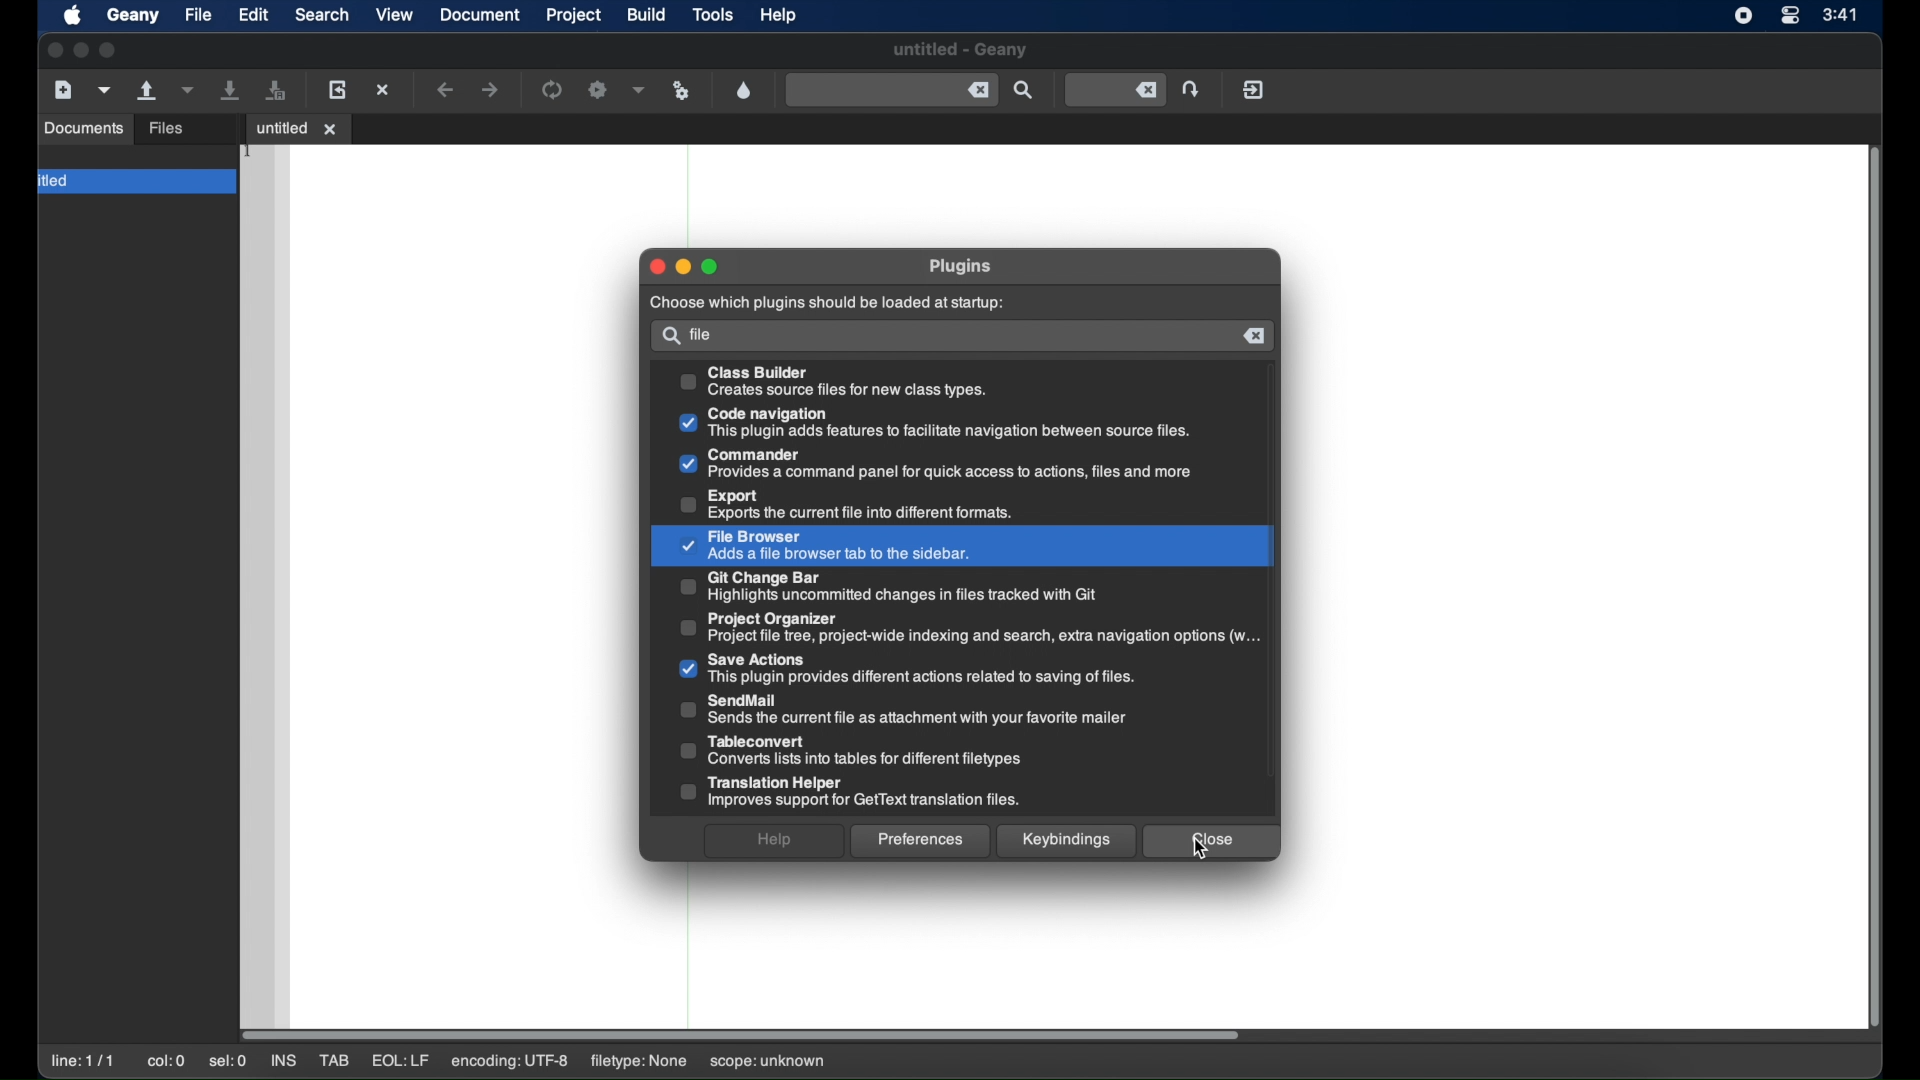 This screenshot has height=1080, width=1920. Describe the element at coordinates (298, 126) in the screenshot. I see `untitled 1` at that location.